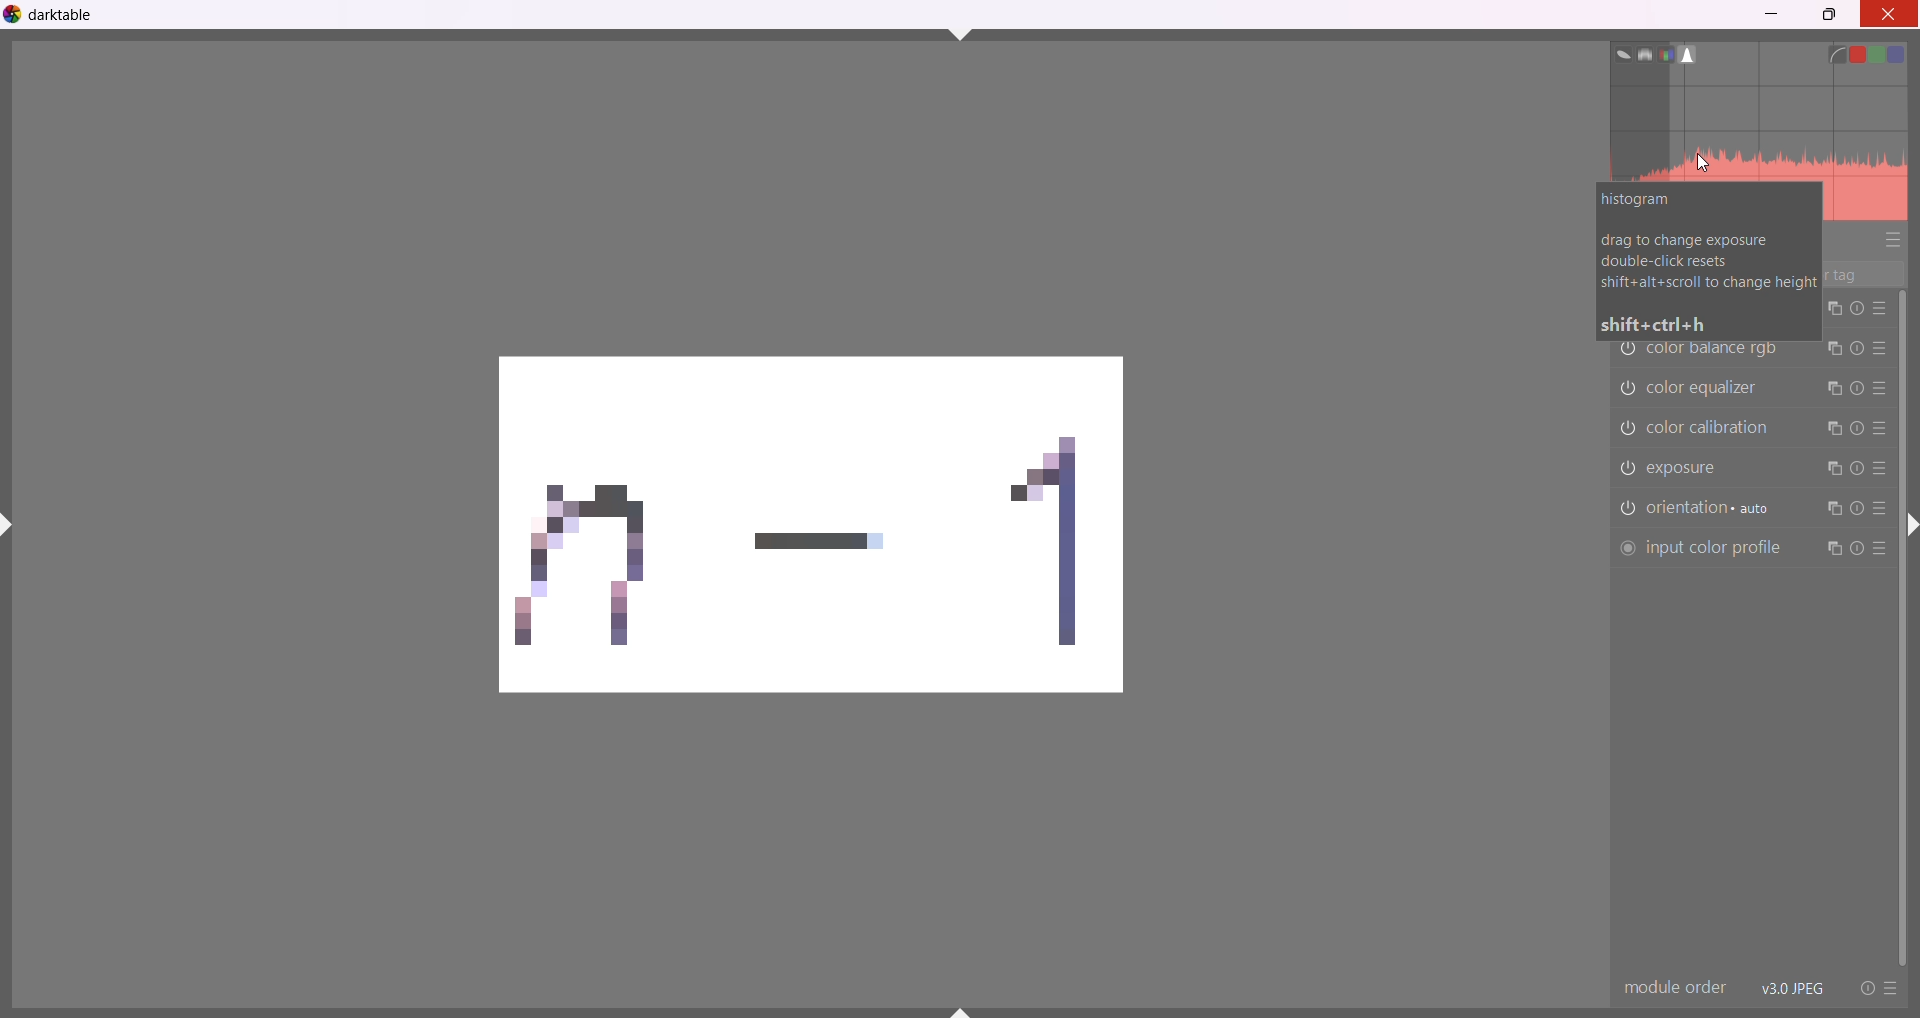 Image resolution: width=1920 pixels, height=1018 pixels. What do you see at coordinates (1837, 53) in the screenshot?
I see `linear` at bounding box center [1837, 53].